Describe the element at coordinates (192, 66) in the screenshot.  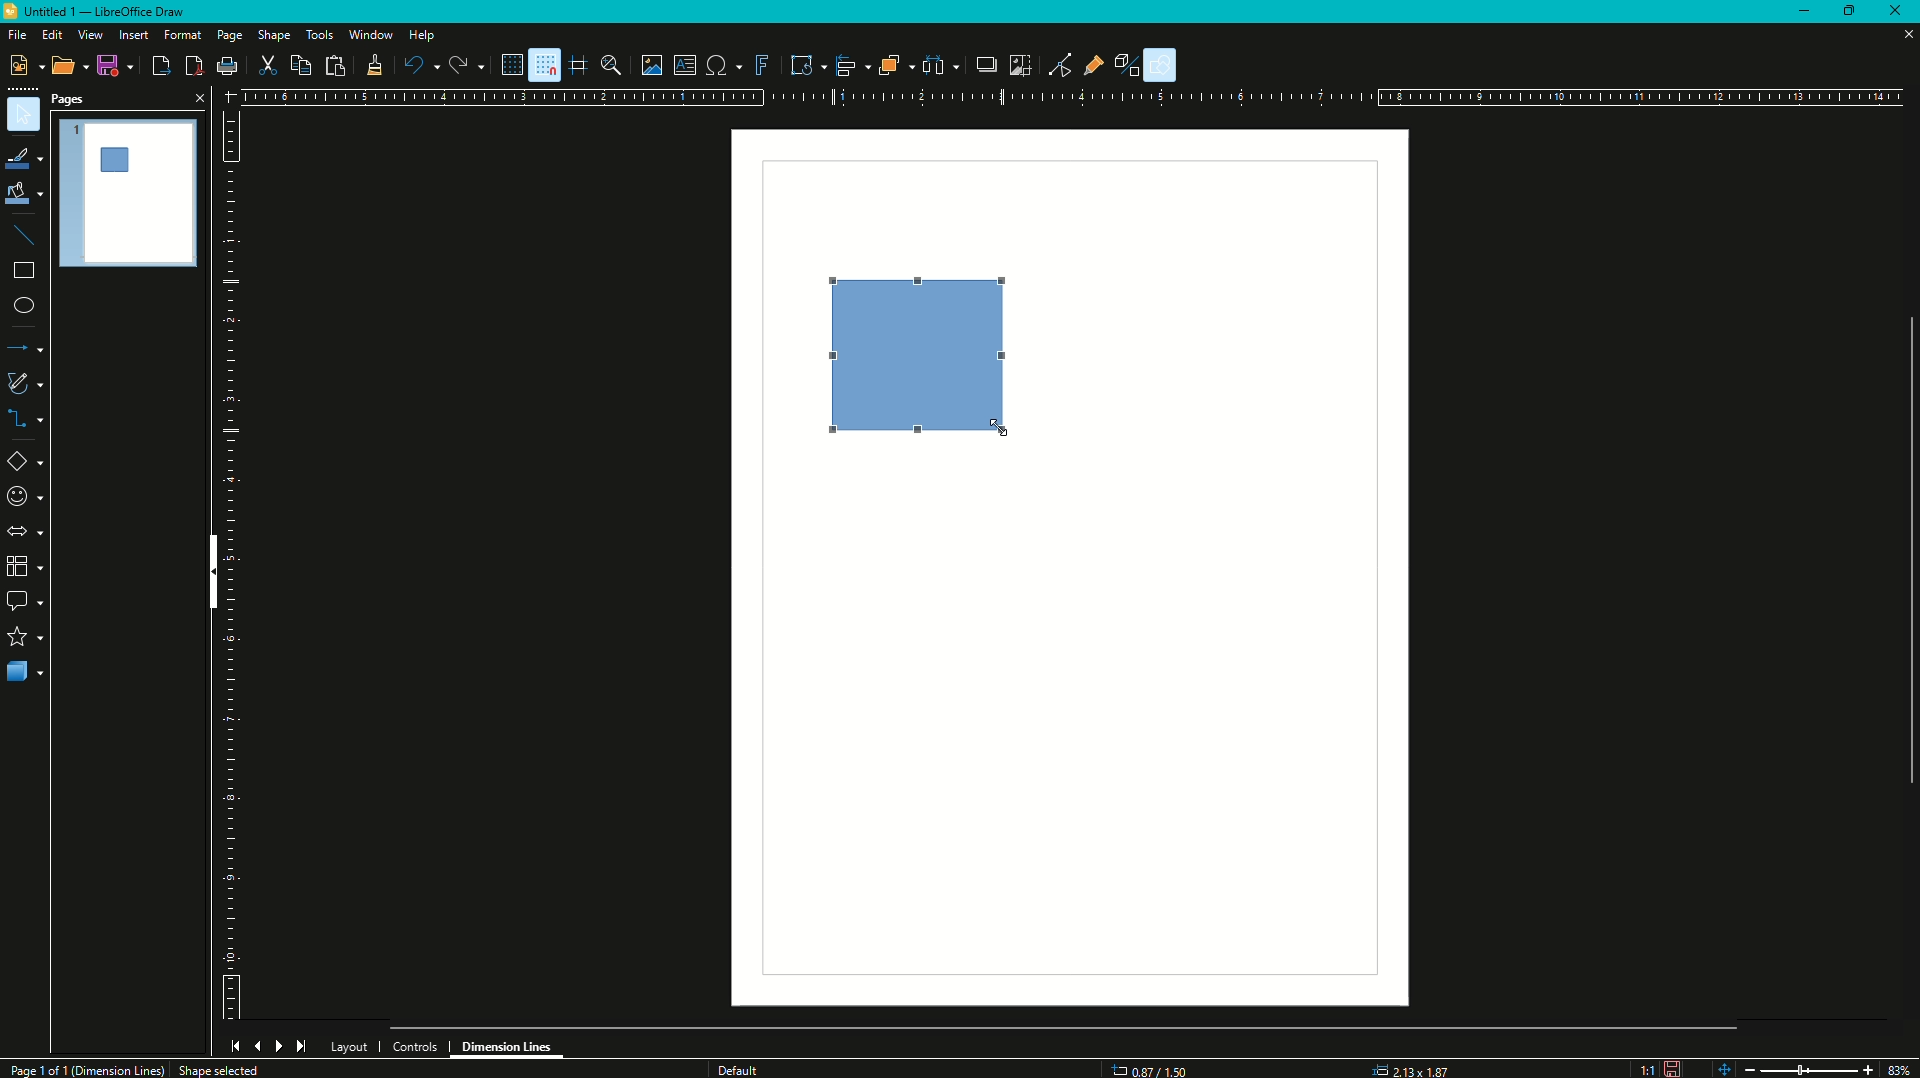
I see `Export Directly as PDF` at that location.